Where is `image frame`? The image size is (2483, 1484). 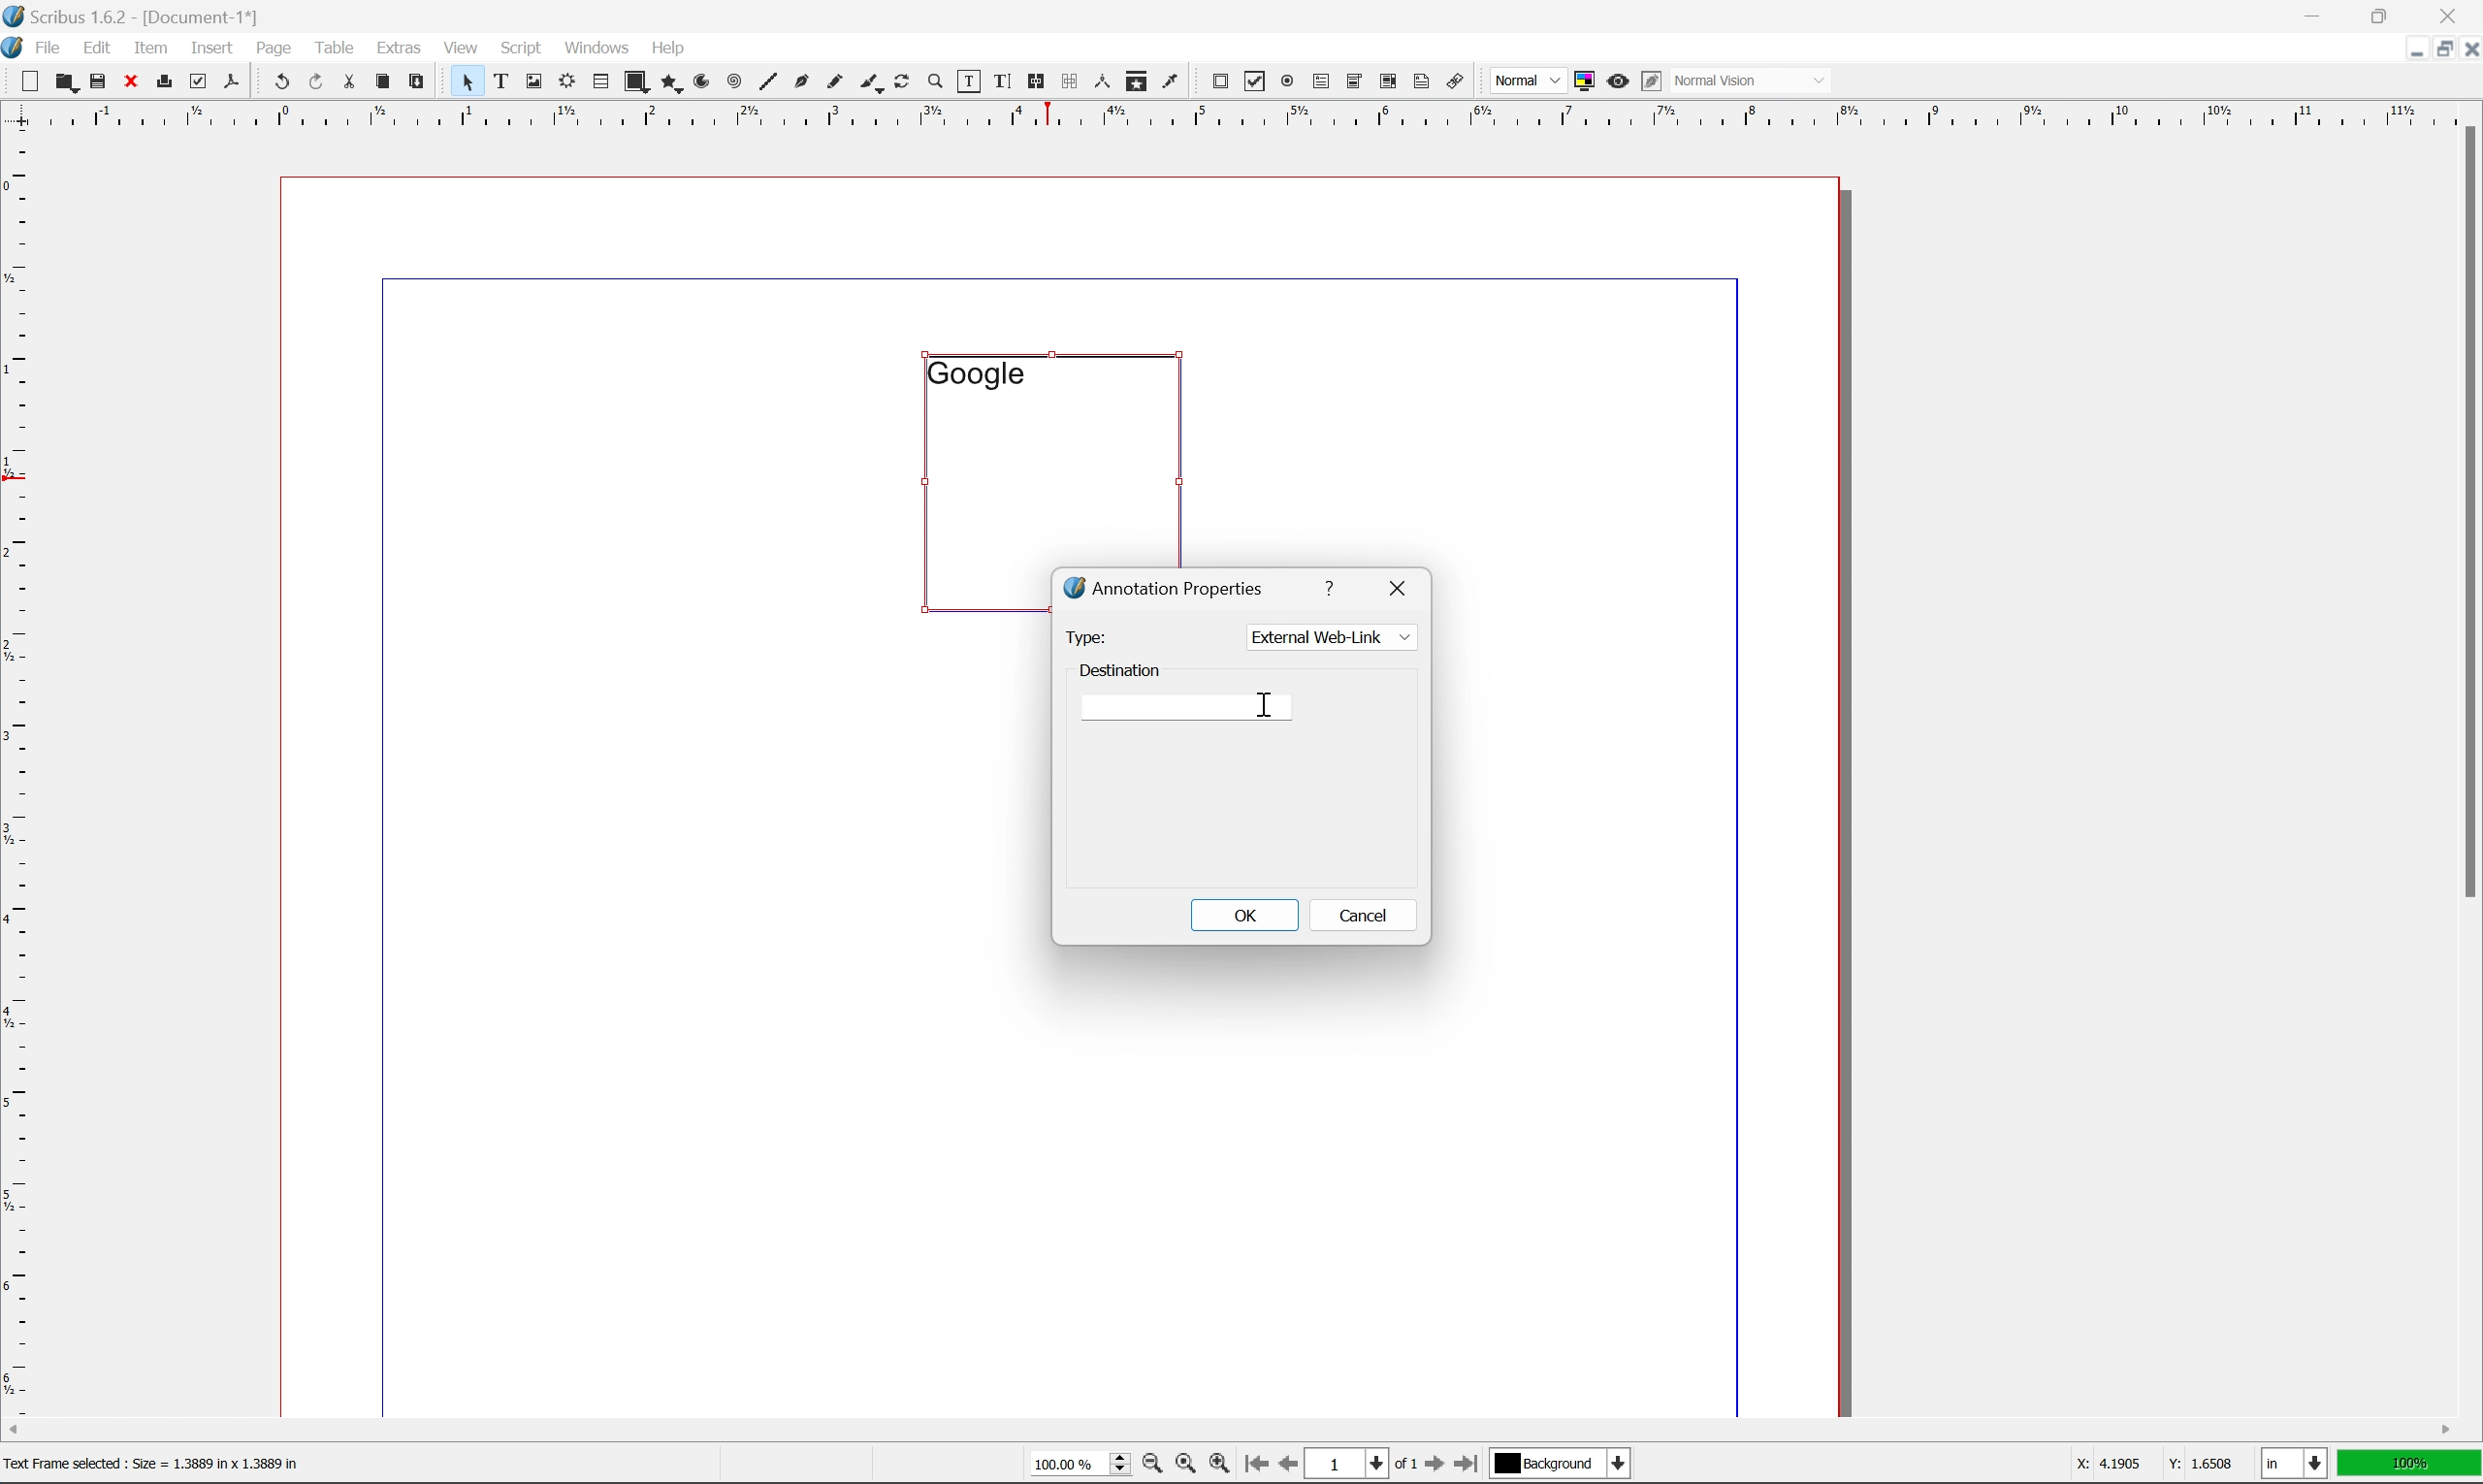 image frame is located at coordinates (534, 83).